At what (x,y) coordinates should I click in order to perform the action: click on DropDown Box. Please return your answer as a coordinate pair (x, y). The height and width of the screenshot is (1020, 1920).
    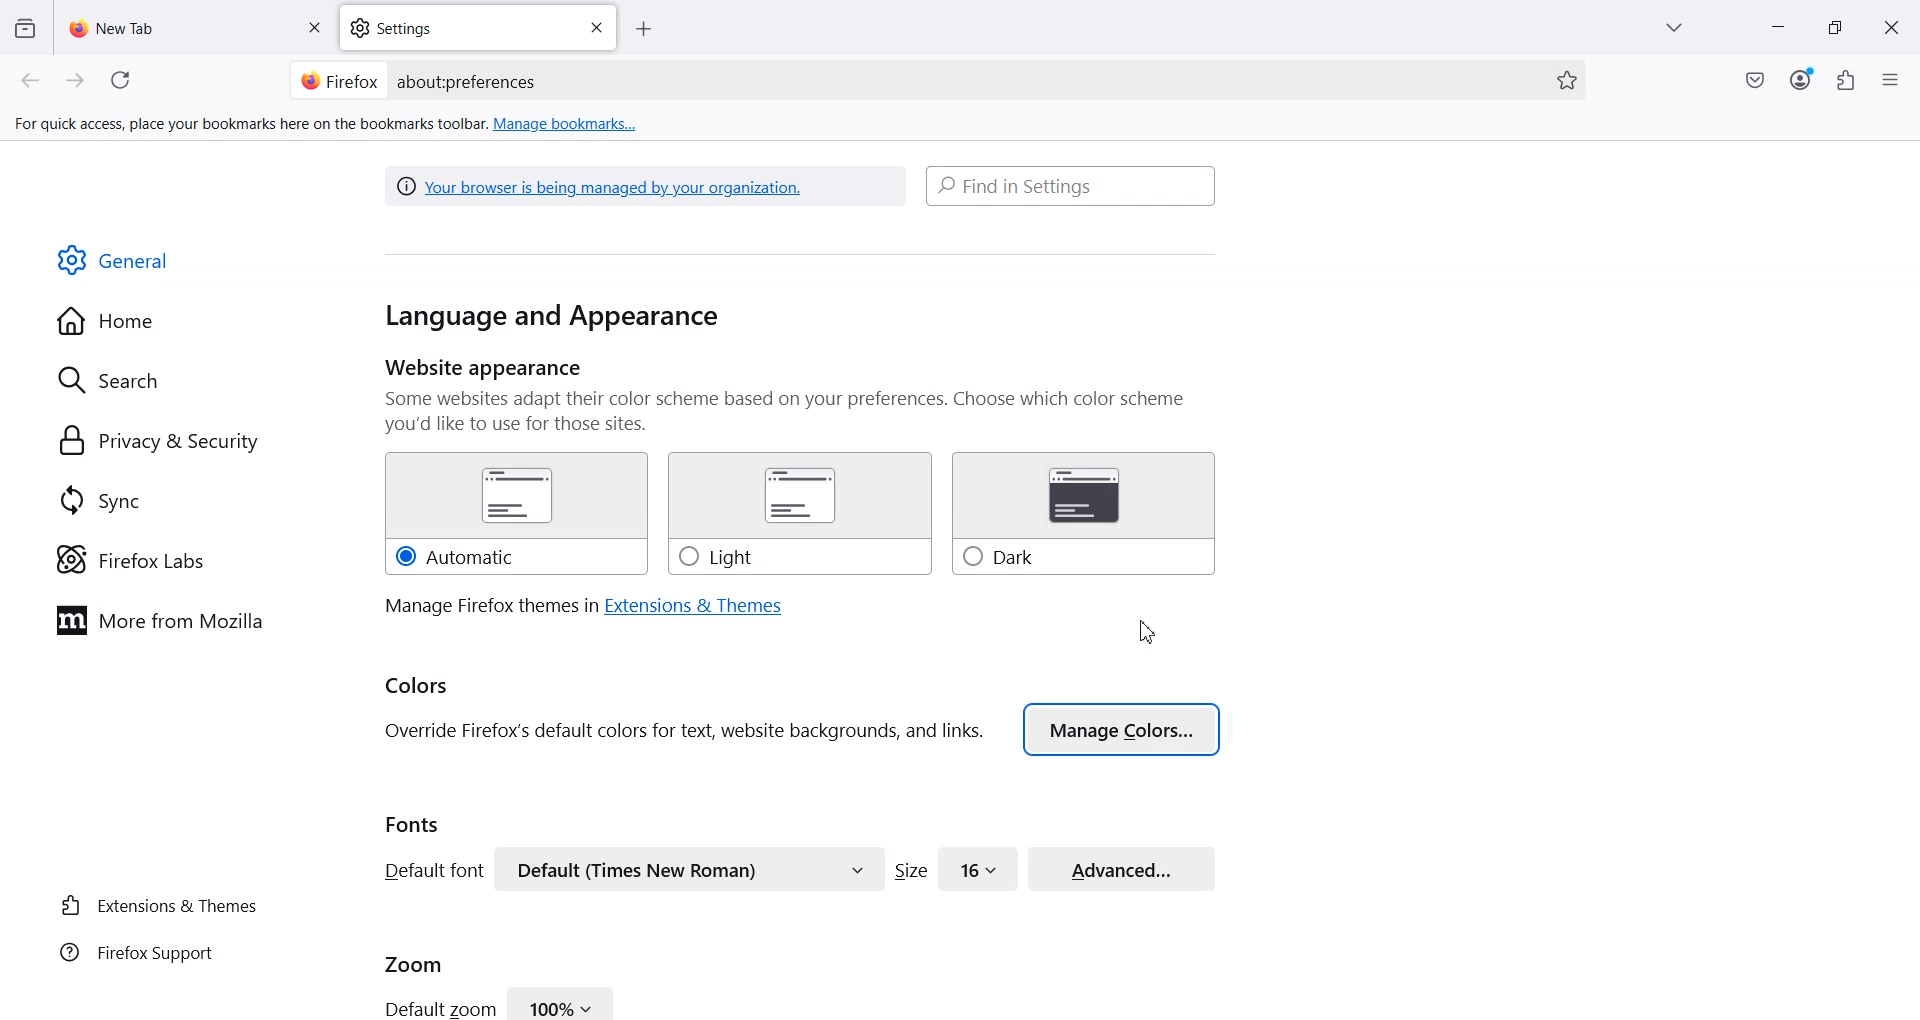
    Looking at the image, I should click on (1679, 28).